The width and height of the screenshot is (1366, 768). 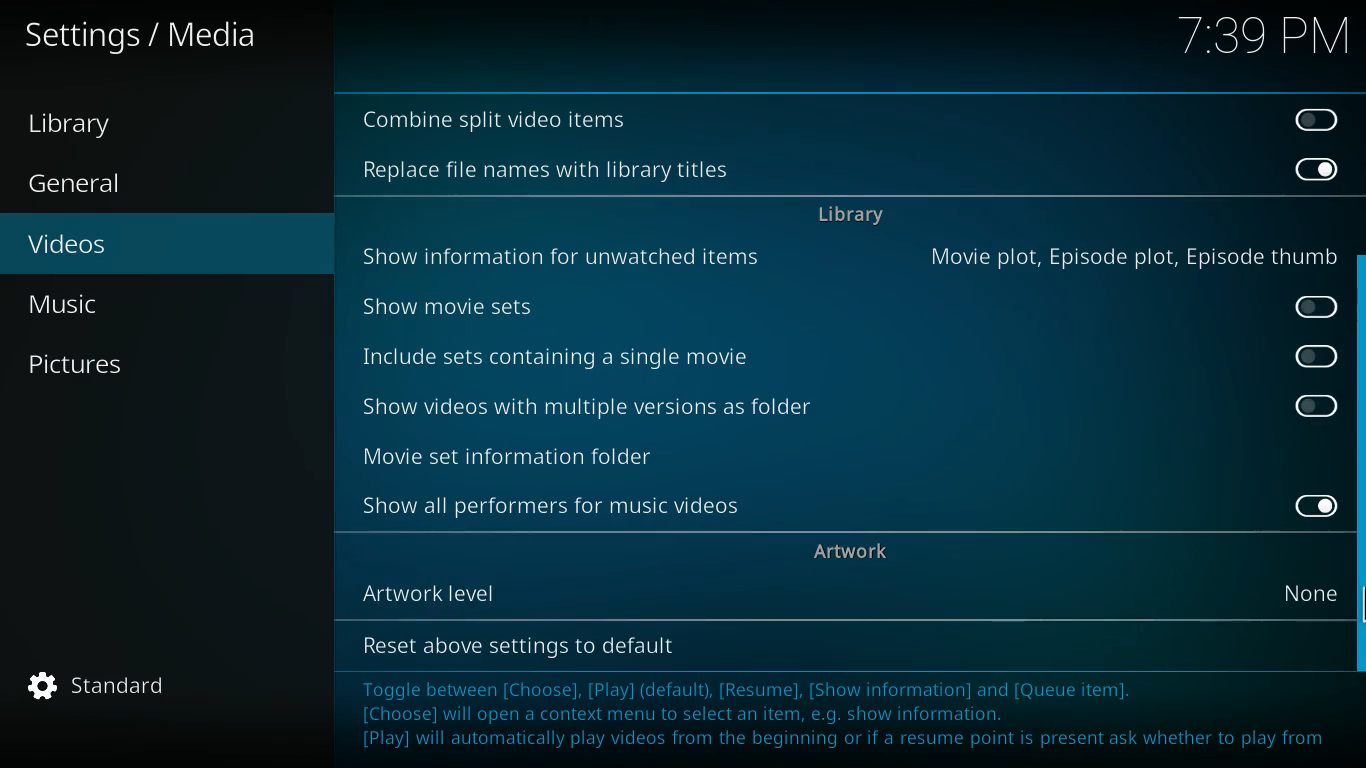 I want to click on movie plot, episode plot, episode thumb, so click(x=1130, y=256).